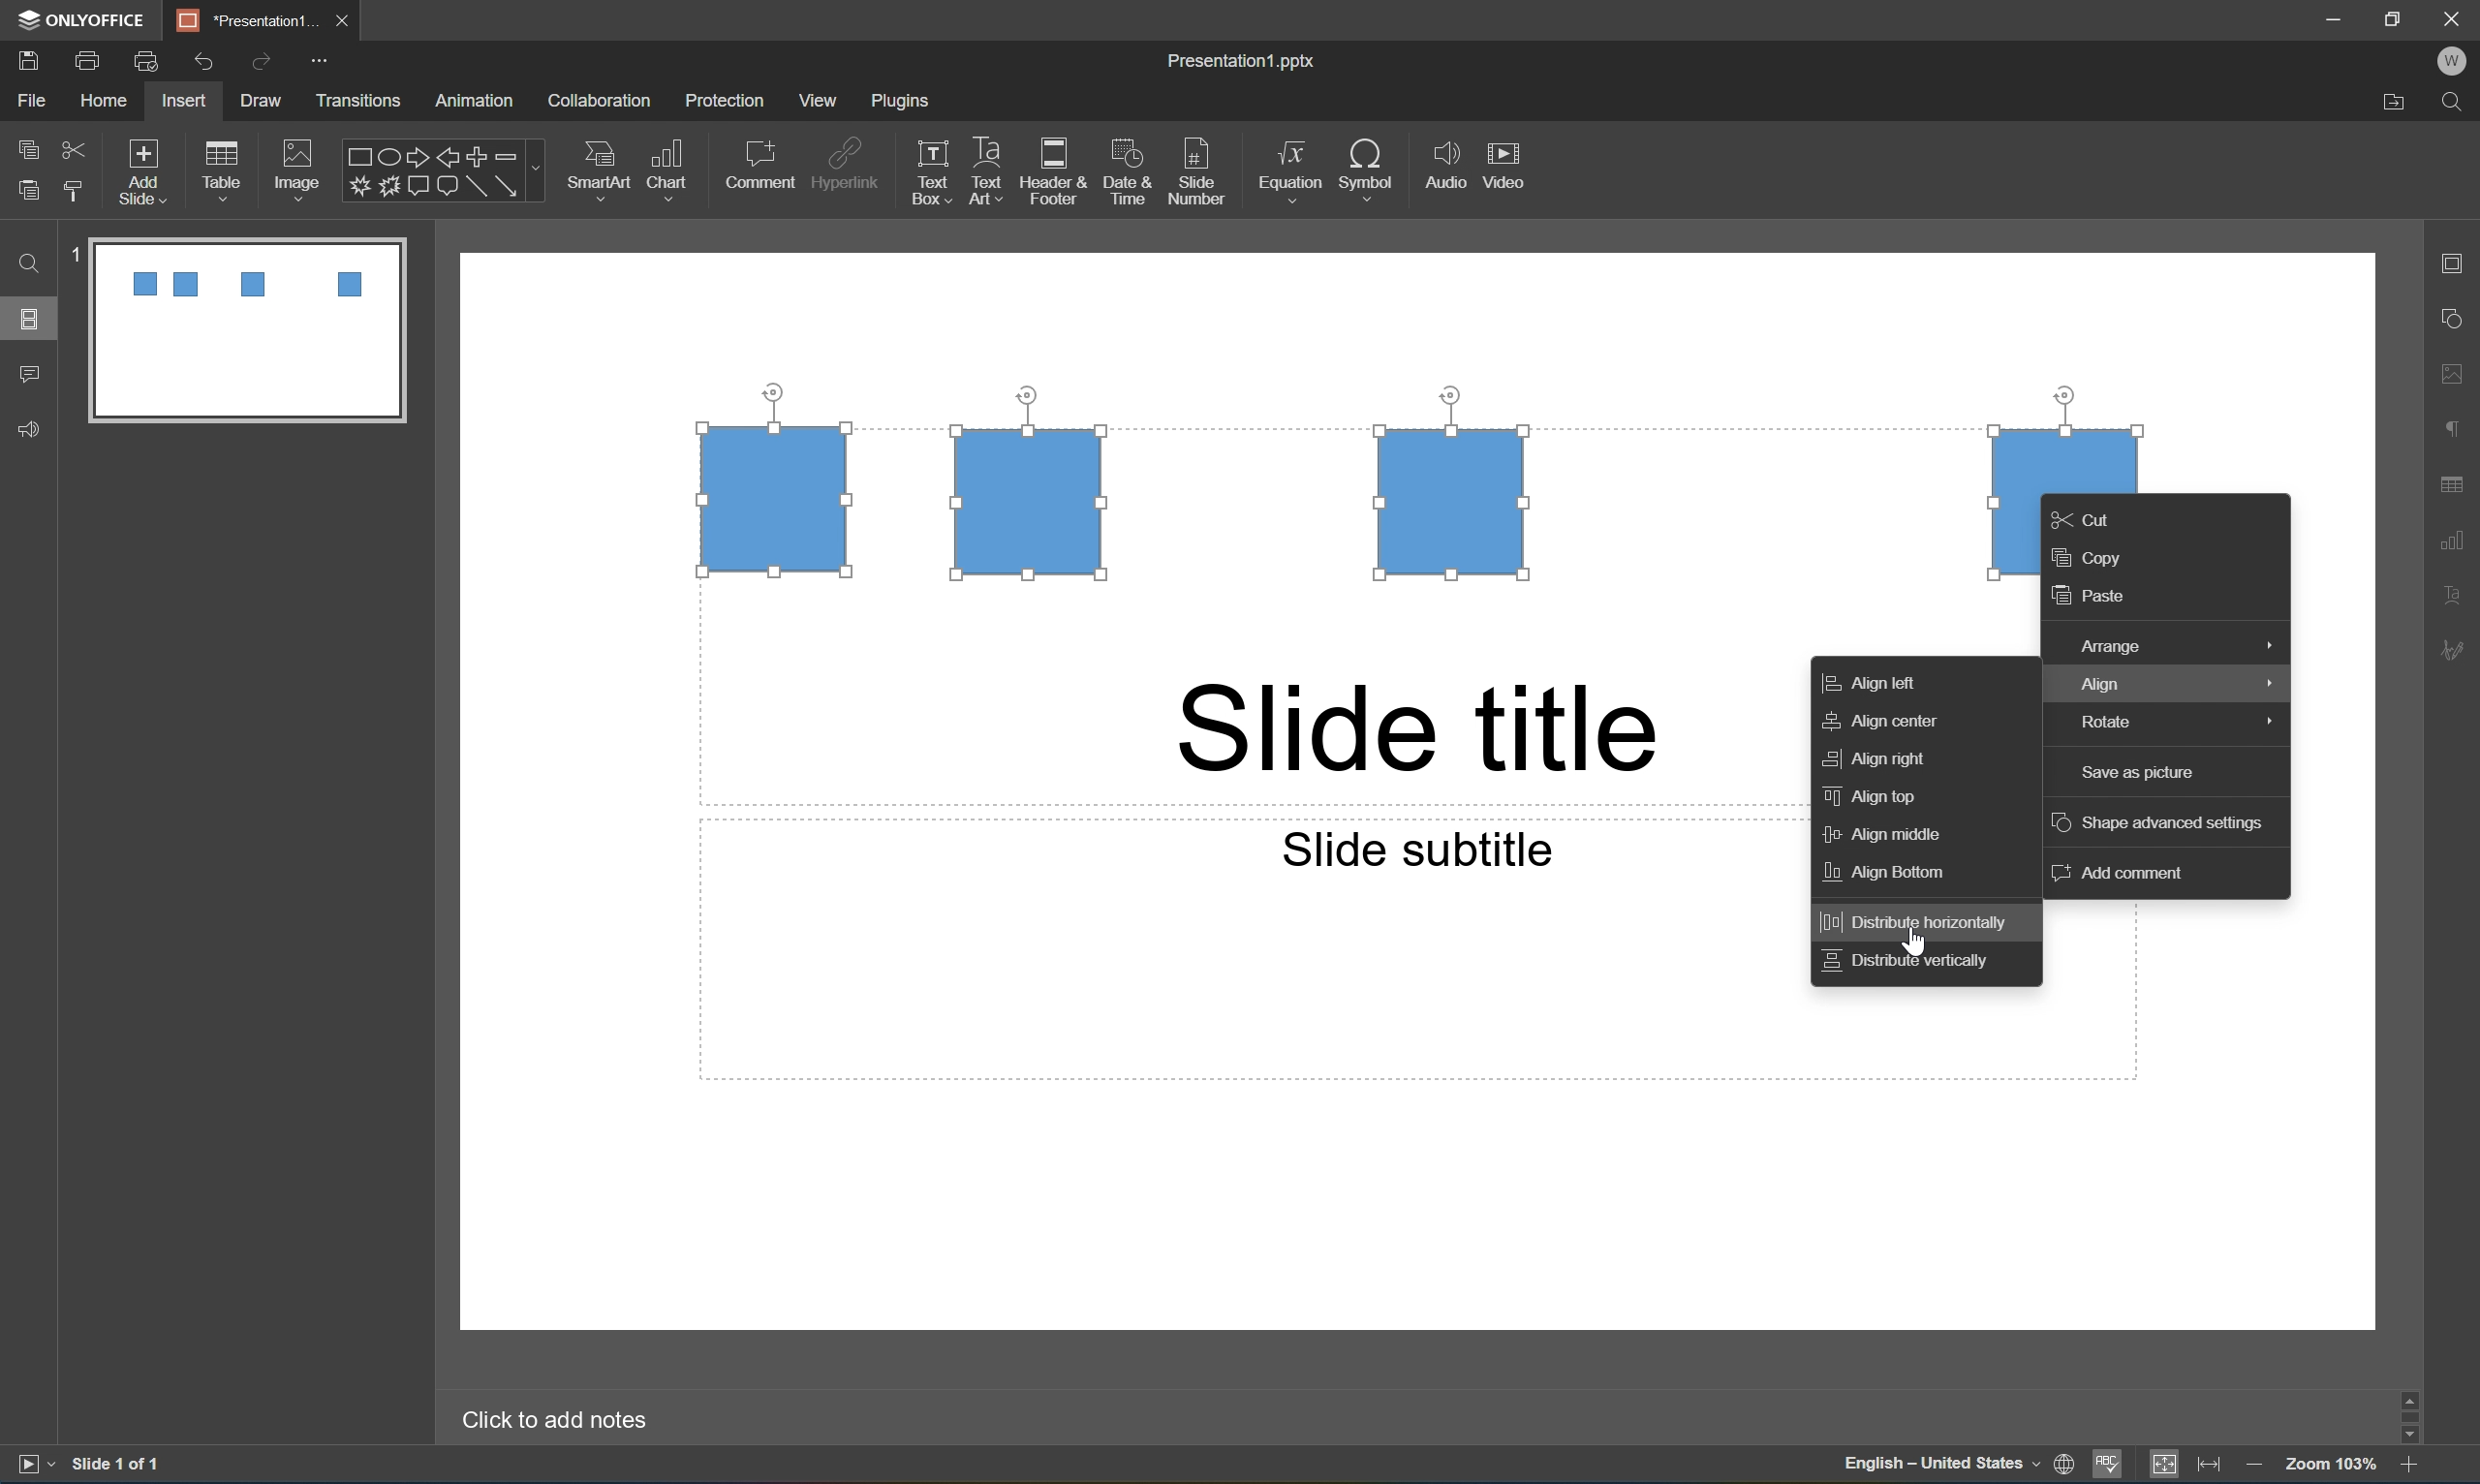 The width and height of the screenshot is (2480, 1484). Describe the element at coordinates (1288, 167) in the screenshot. I see `equation` at that location.